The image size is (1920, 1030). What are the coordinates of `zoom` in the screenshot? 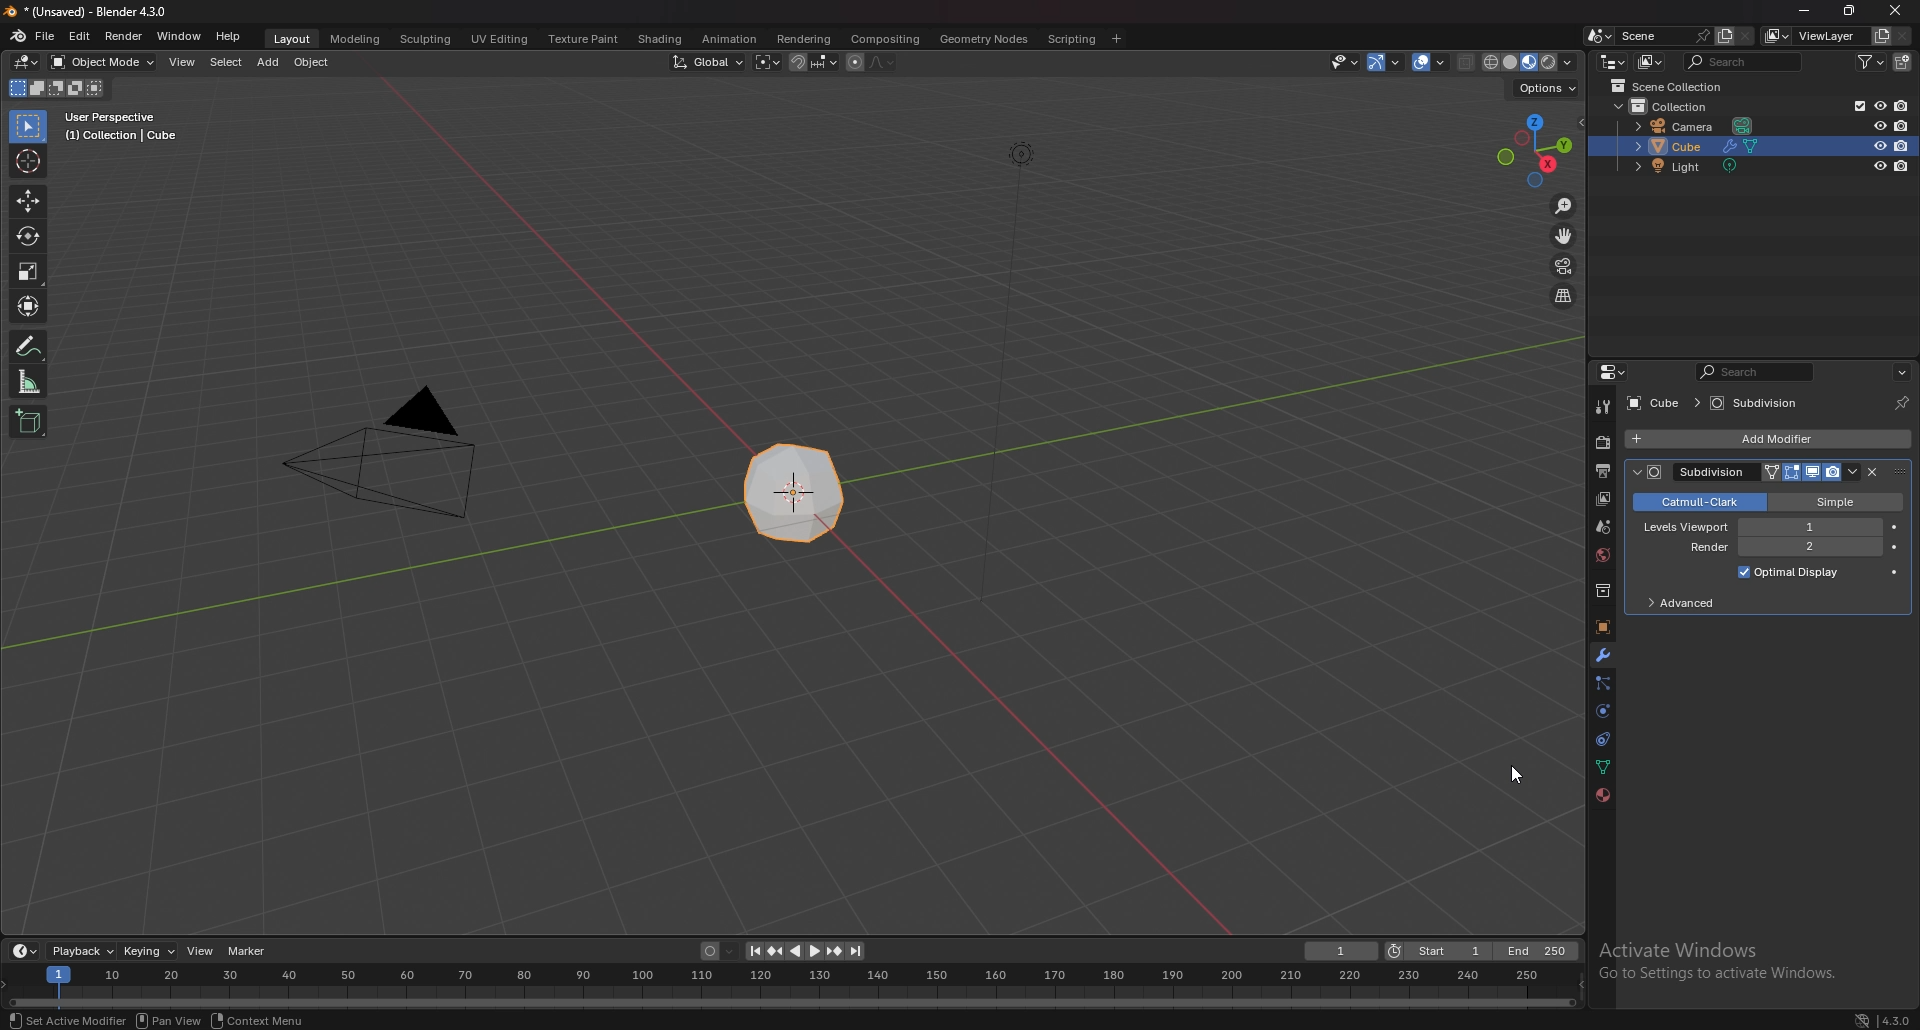 It's located at (1562, 206).